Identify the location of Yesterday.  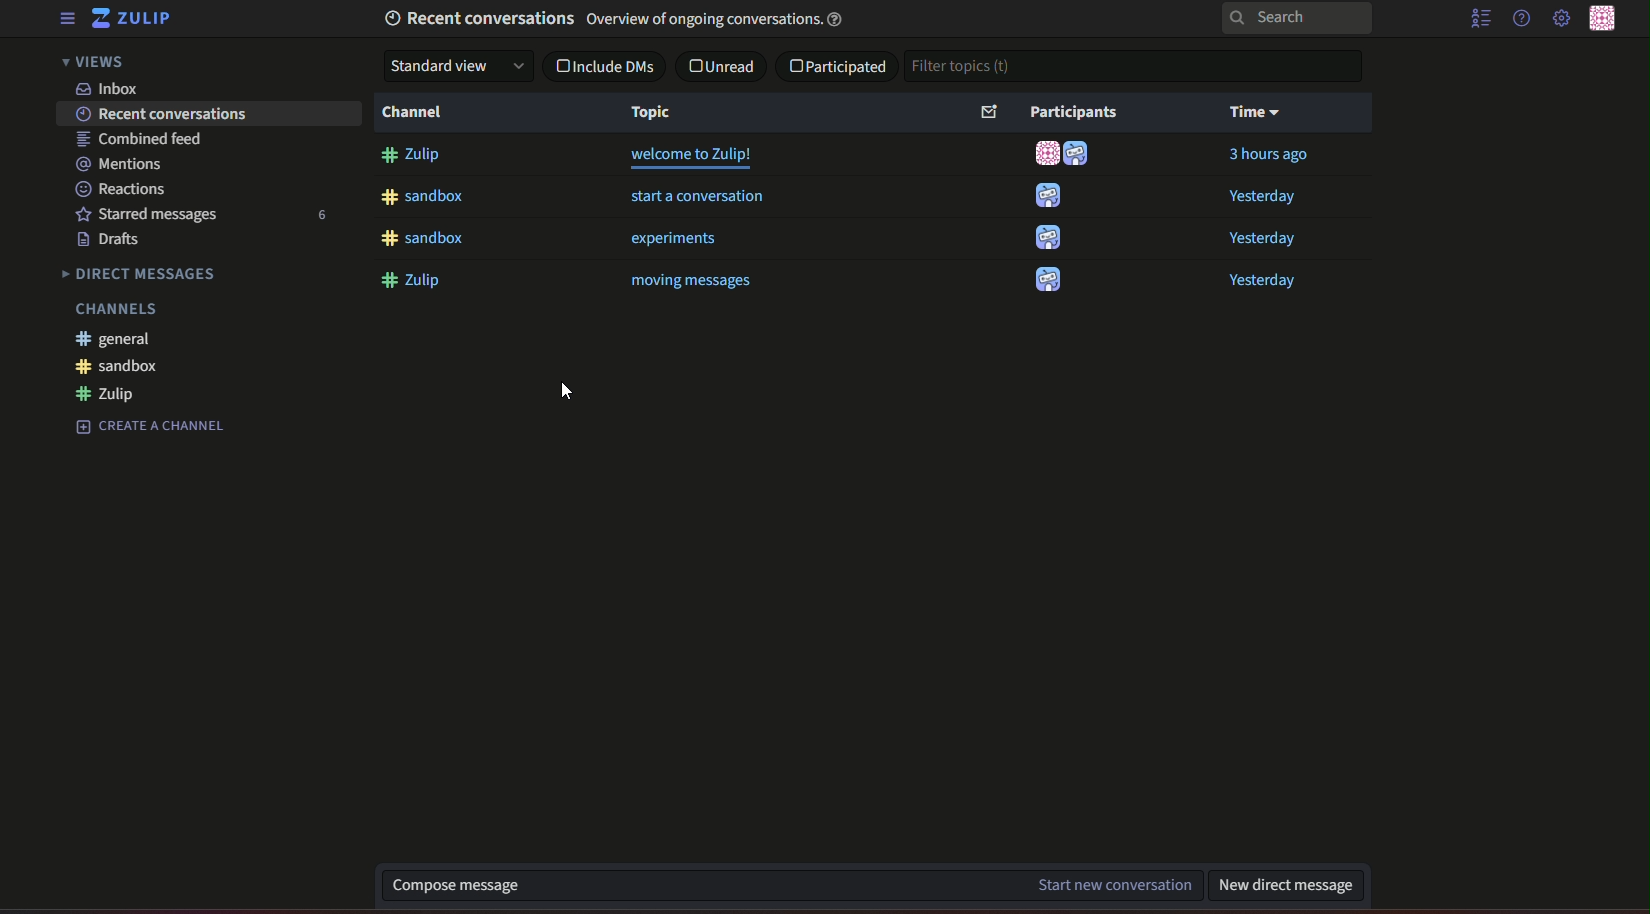
(1275, 281).